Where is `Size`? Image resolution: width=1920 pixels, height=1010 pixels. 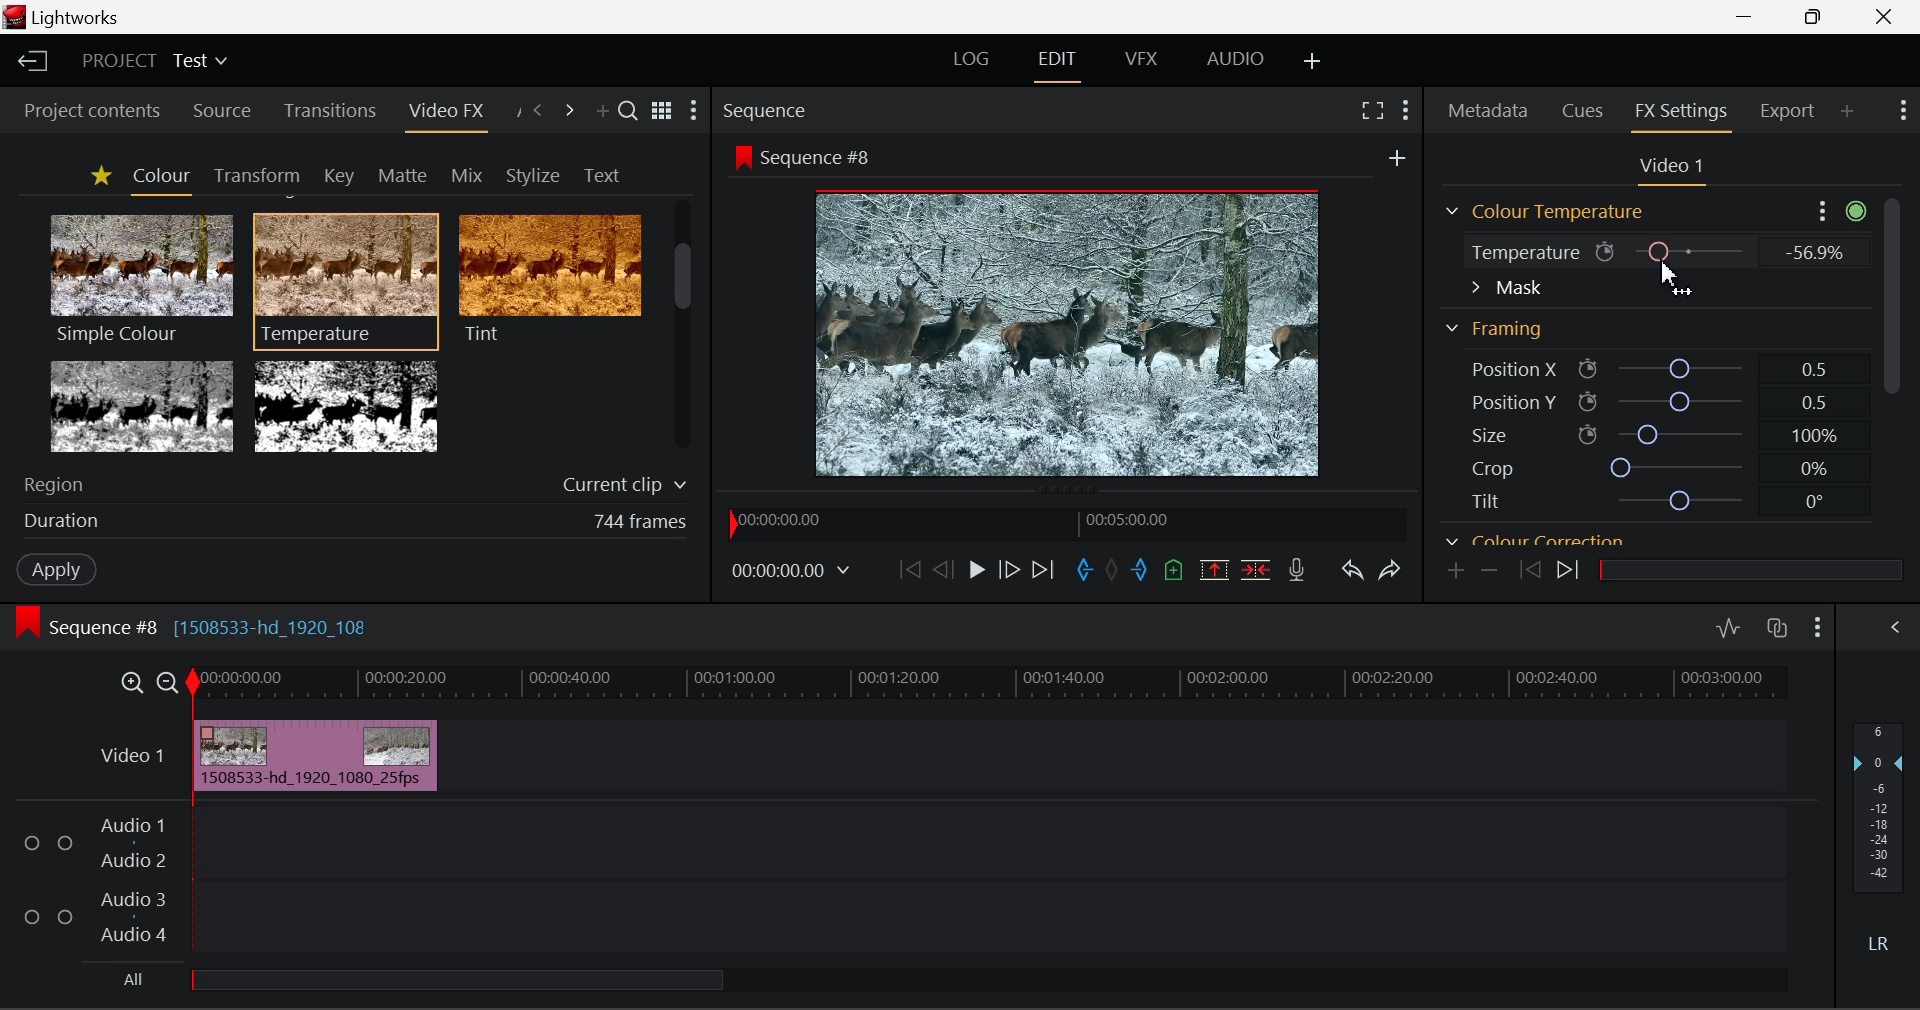
Size is located at coordinates (1487, 433).